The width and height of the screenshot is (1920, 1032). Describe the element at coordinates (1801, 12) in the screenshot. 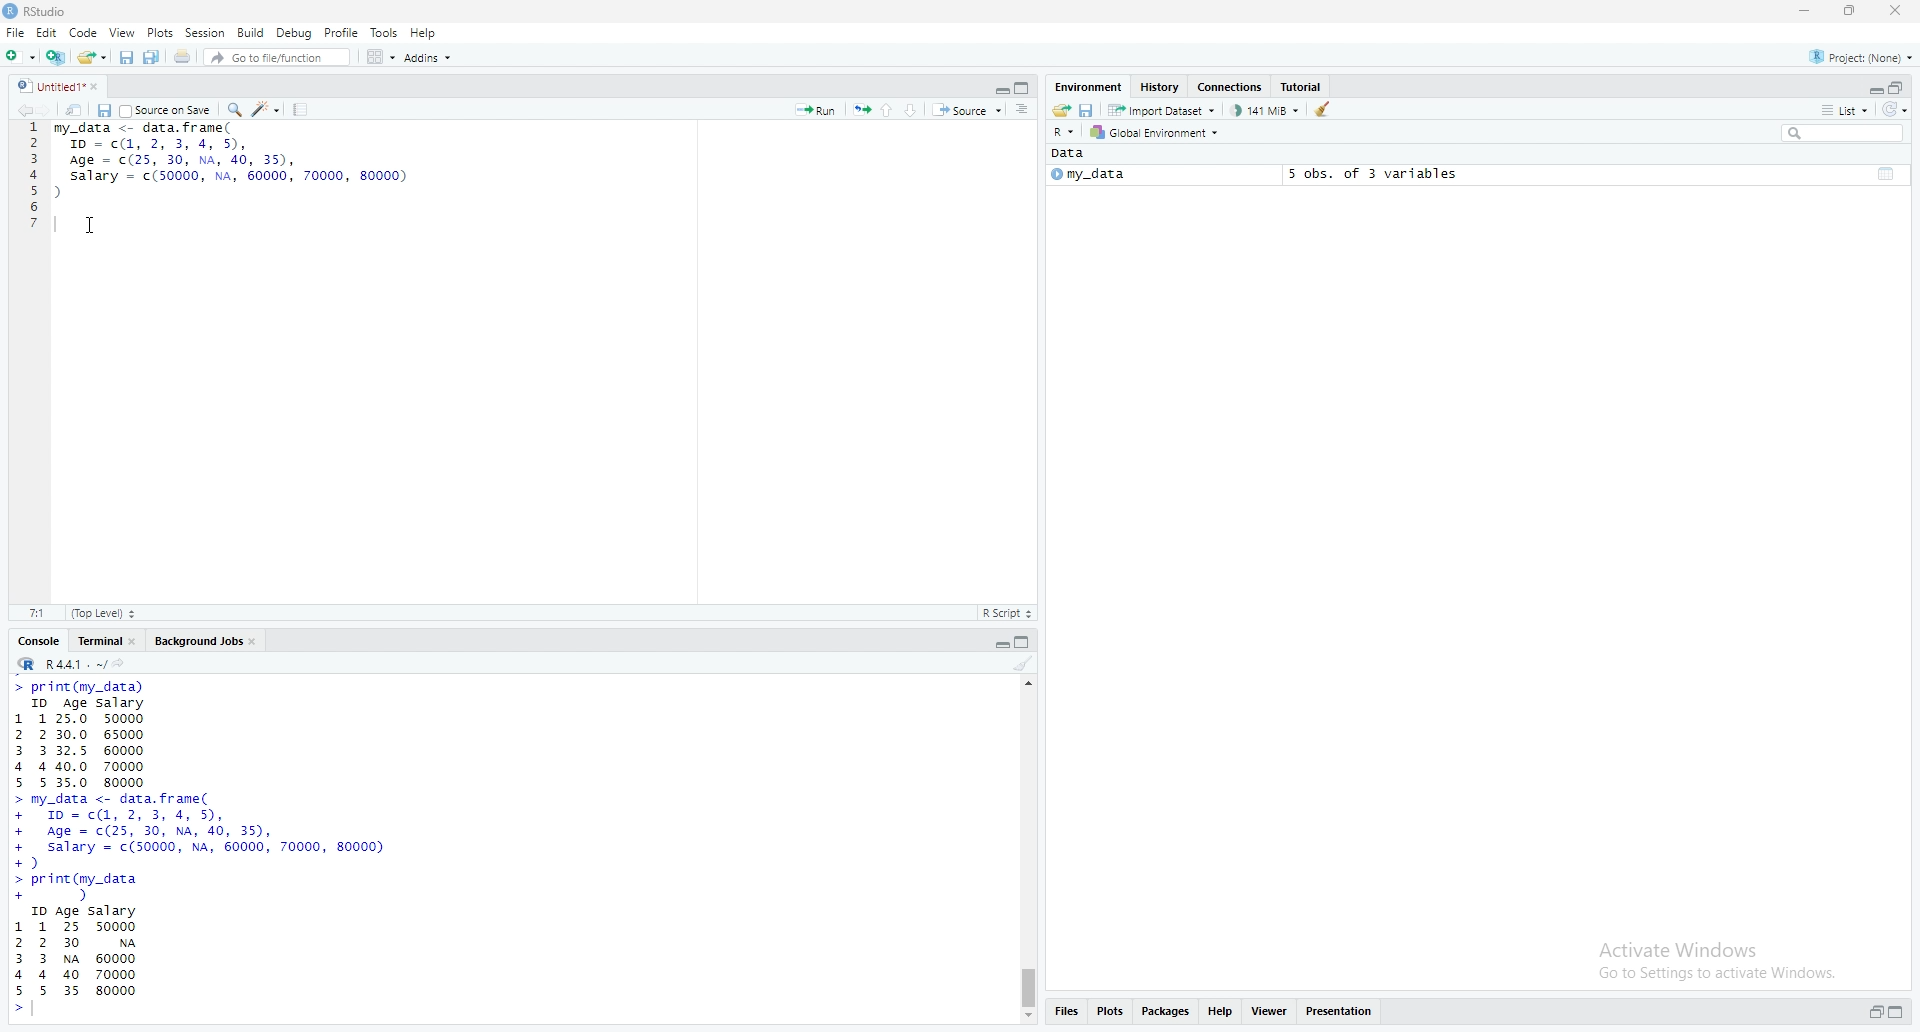

I see `minimize` at that location.